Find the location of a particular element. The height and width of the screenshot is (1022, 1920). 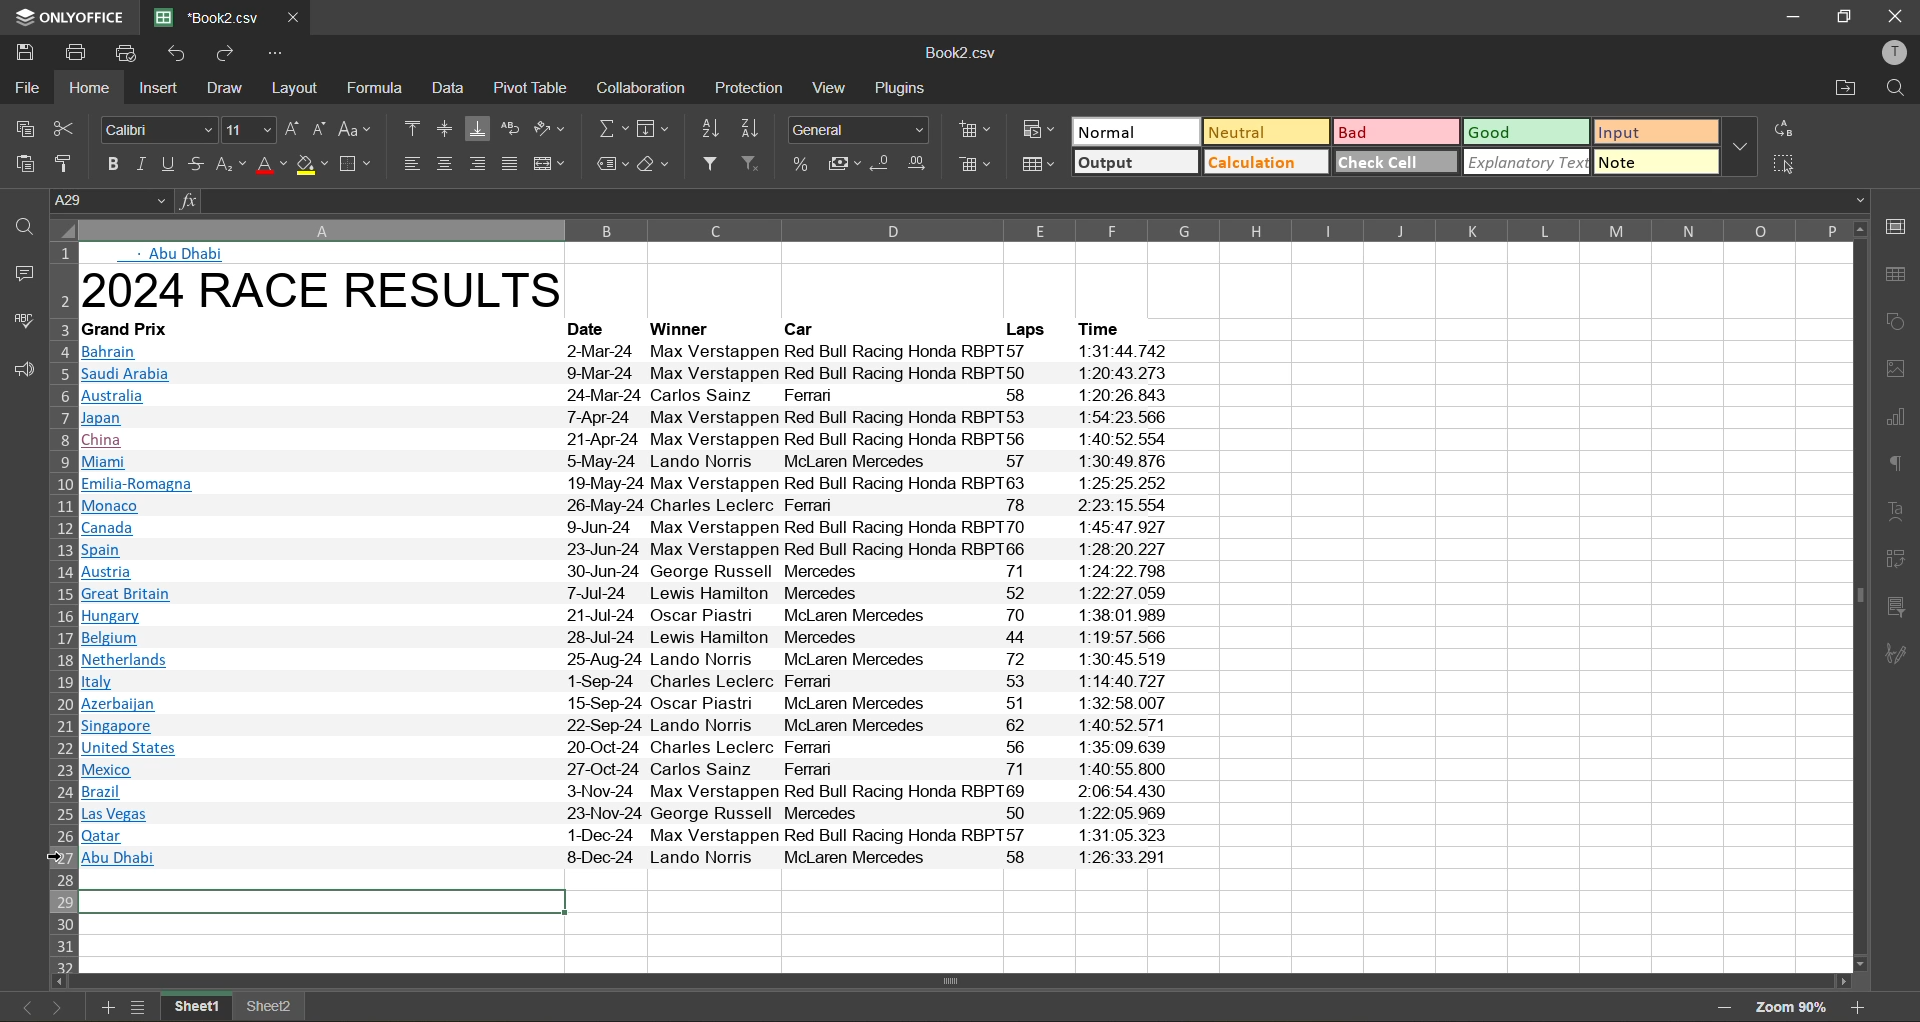

undo is located at coordinates (176, 53).